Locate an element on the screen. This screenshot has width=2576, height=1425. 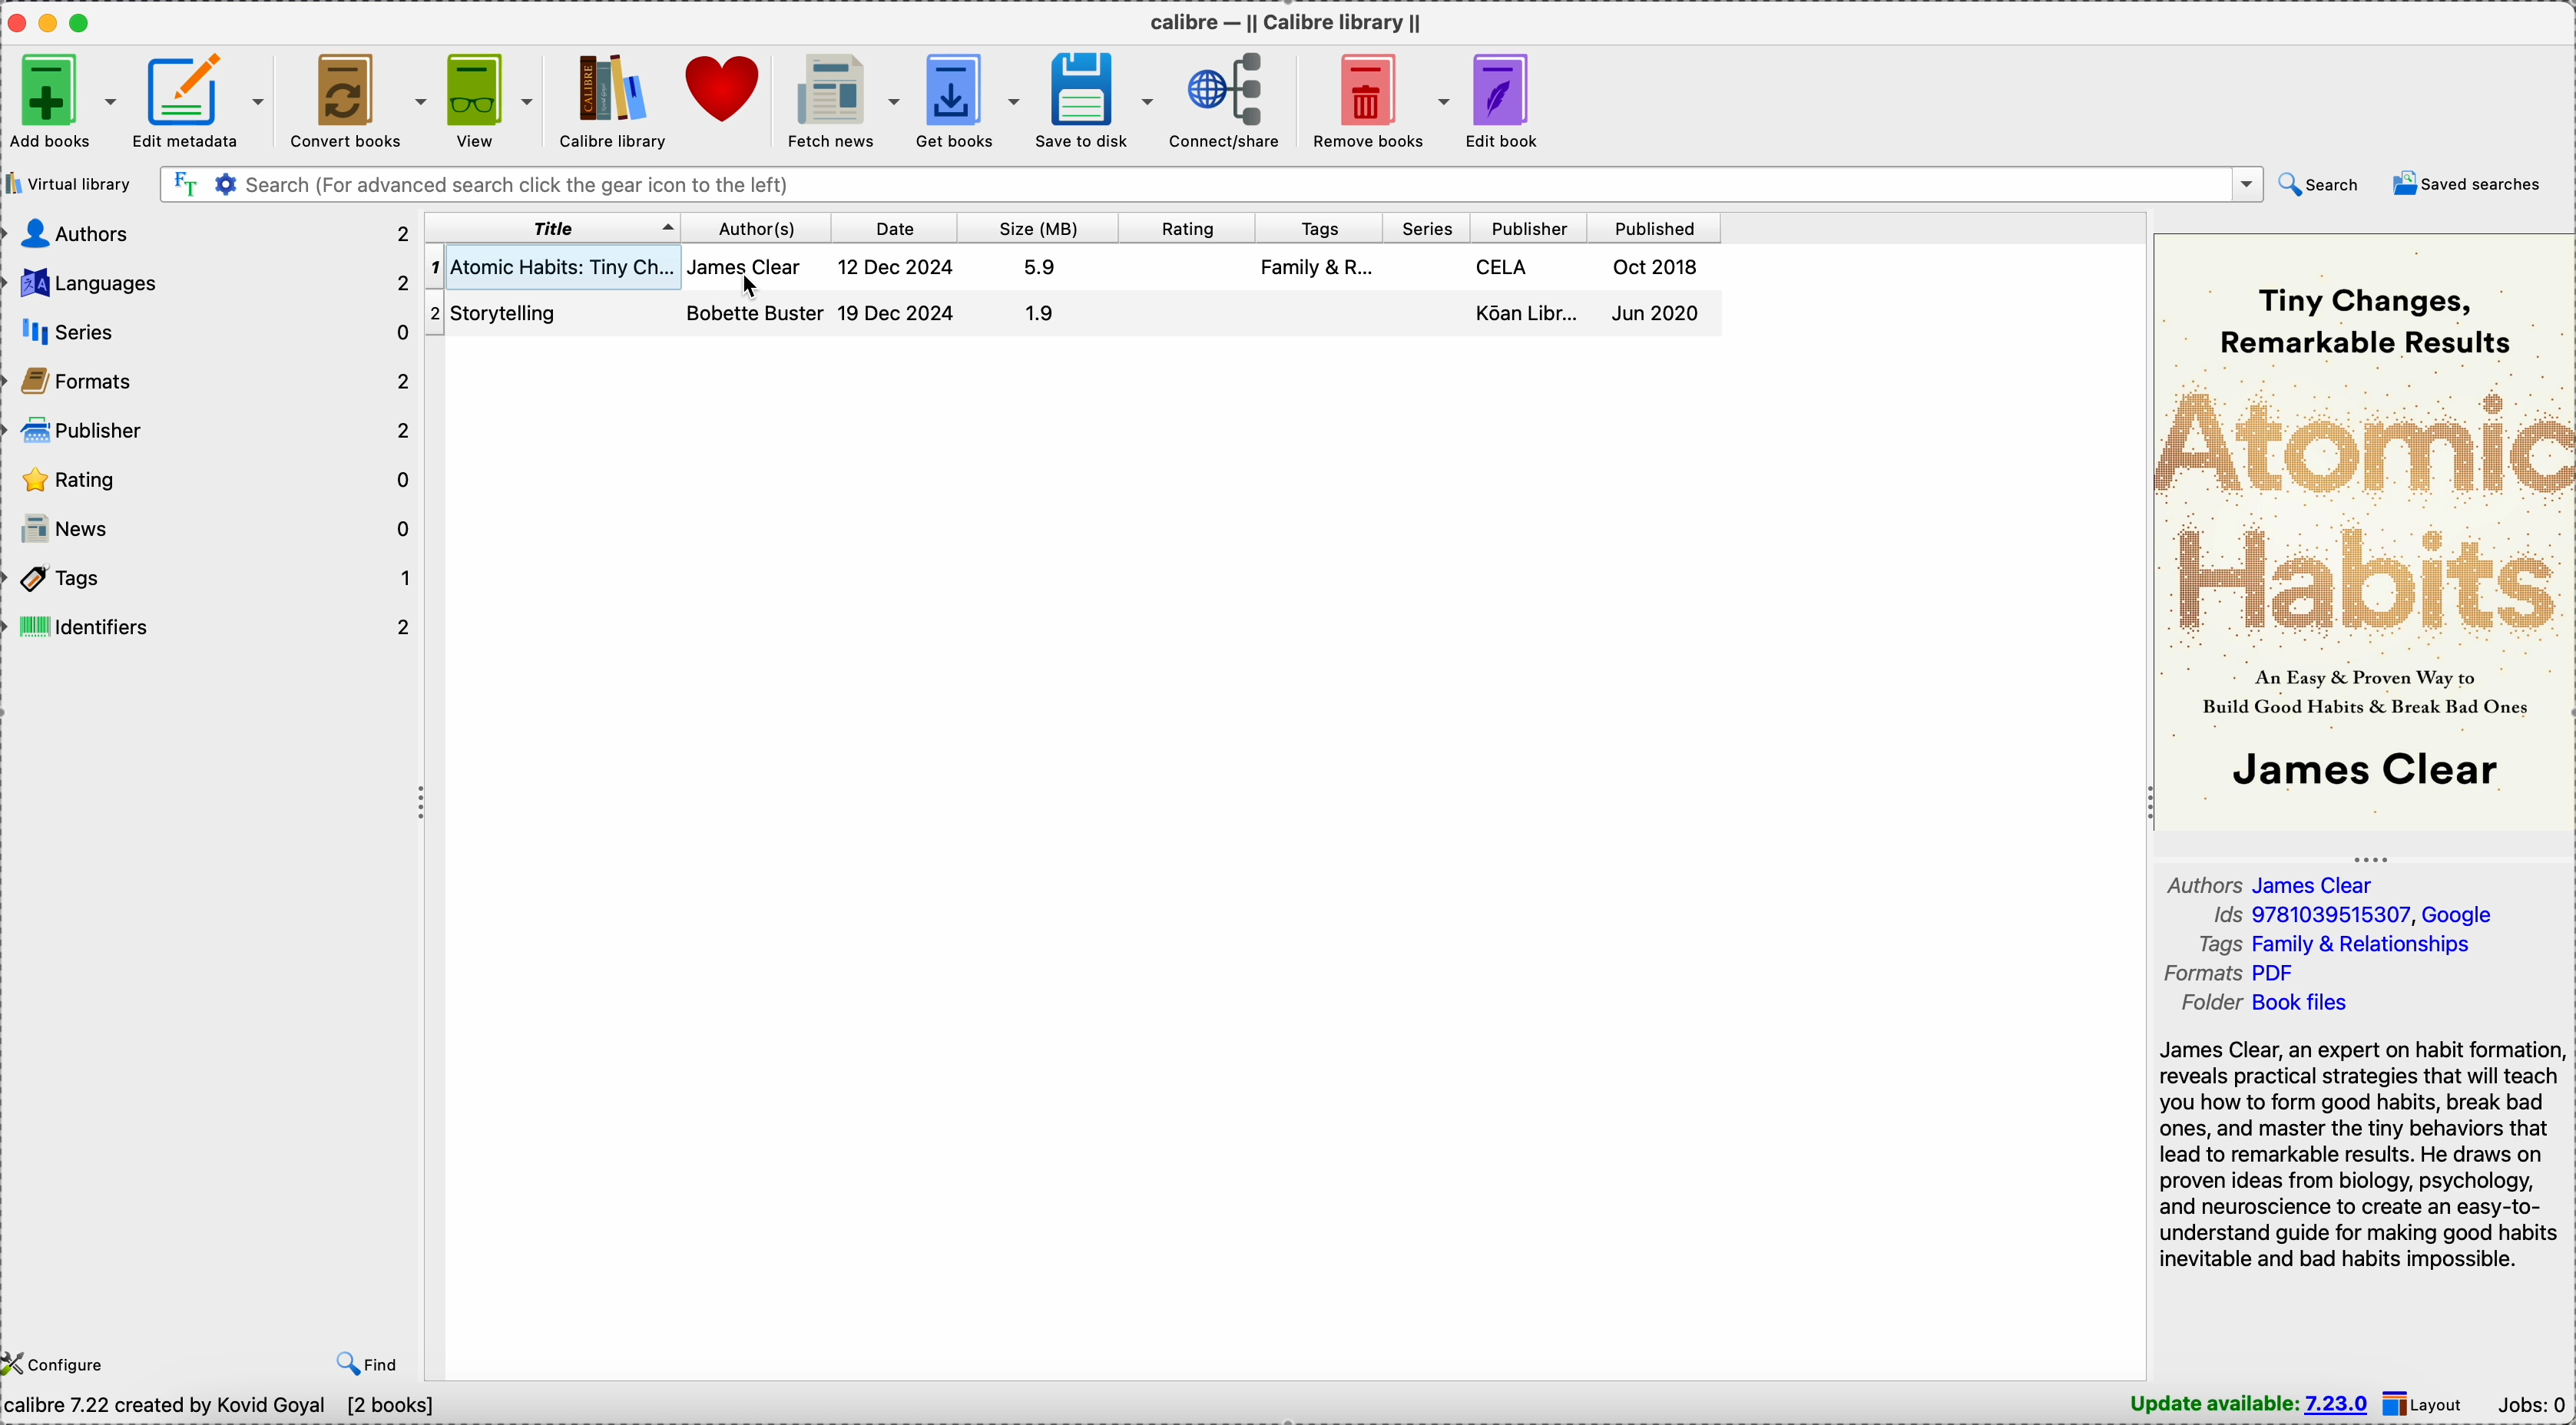
Calibre - || Calibre library || is located at coordinates (1294, 21).